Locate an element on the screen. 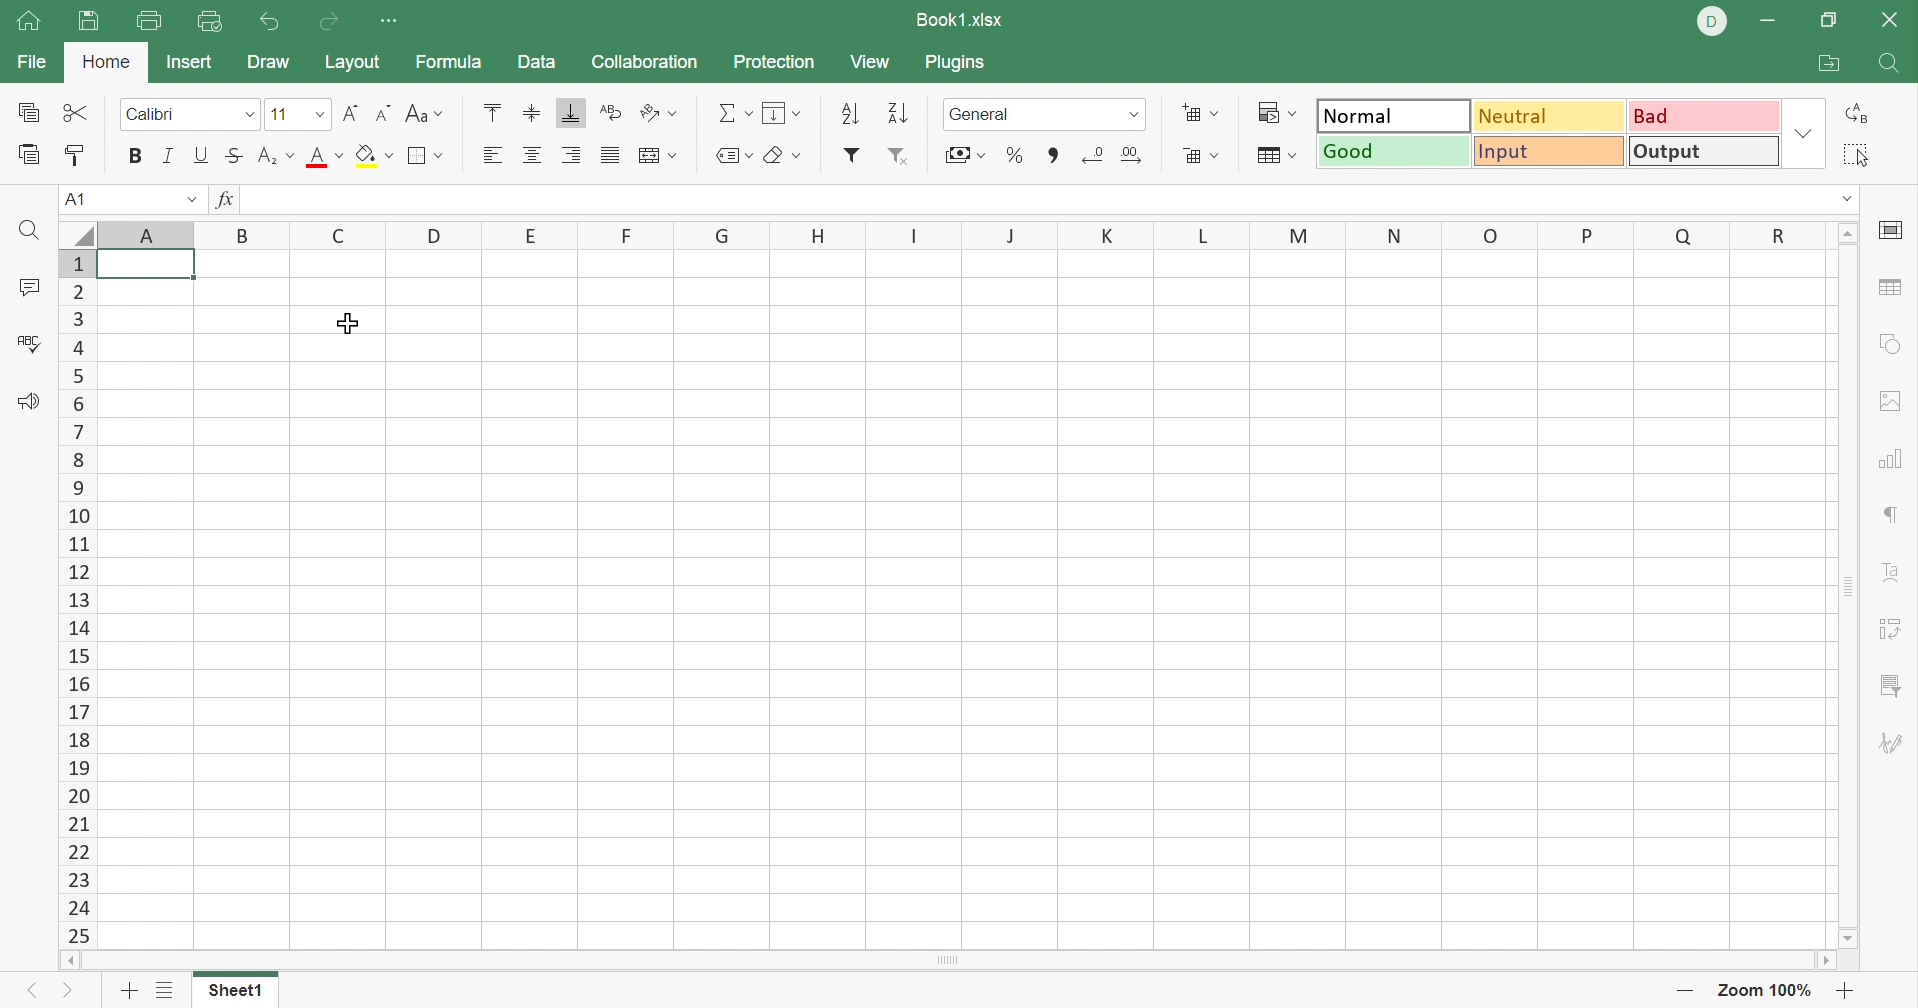  Signature settings is located at coordinates (1895, 744).